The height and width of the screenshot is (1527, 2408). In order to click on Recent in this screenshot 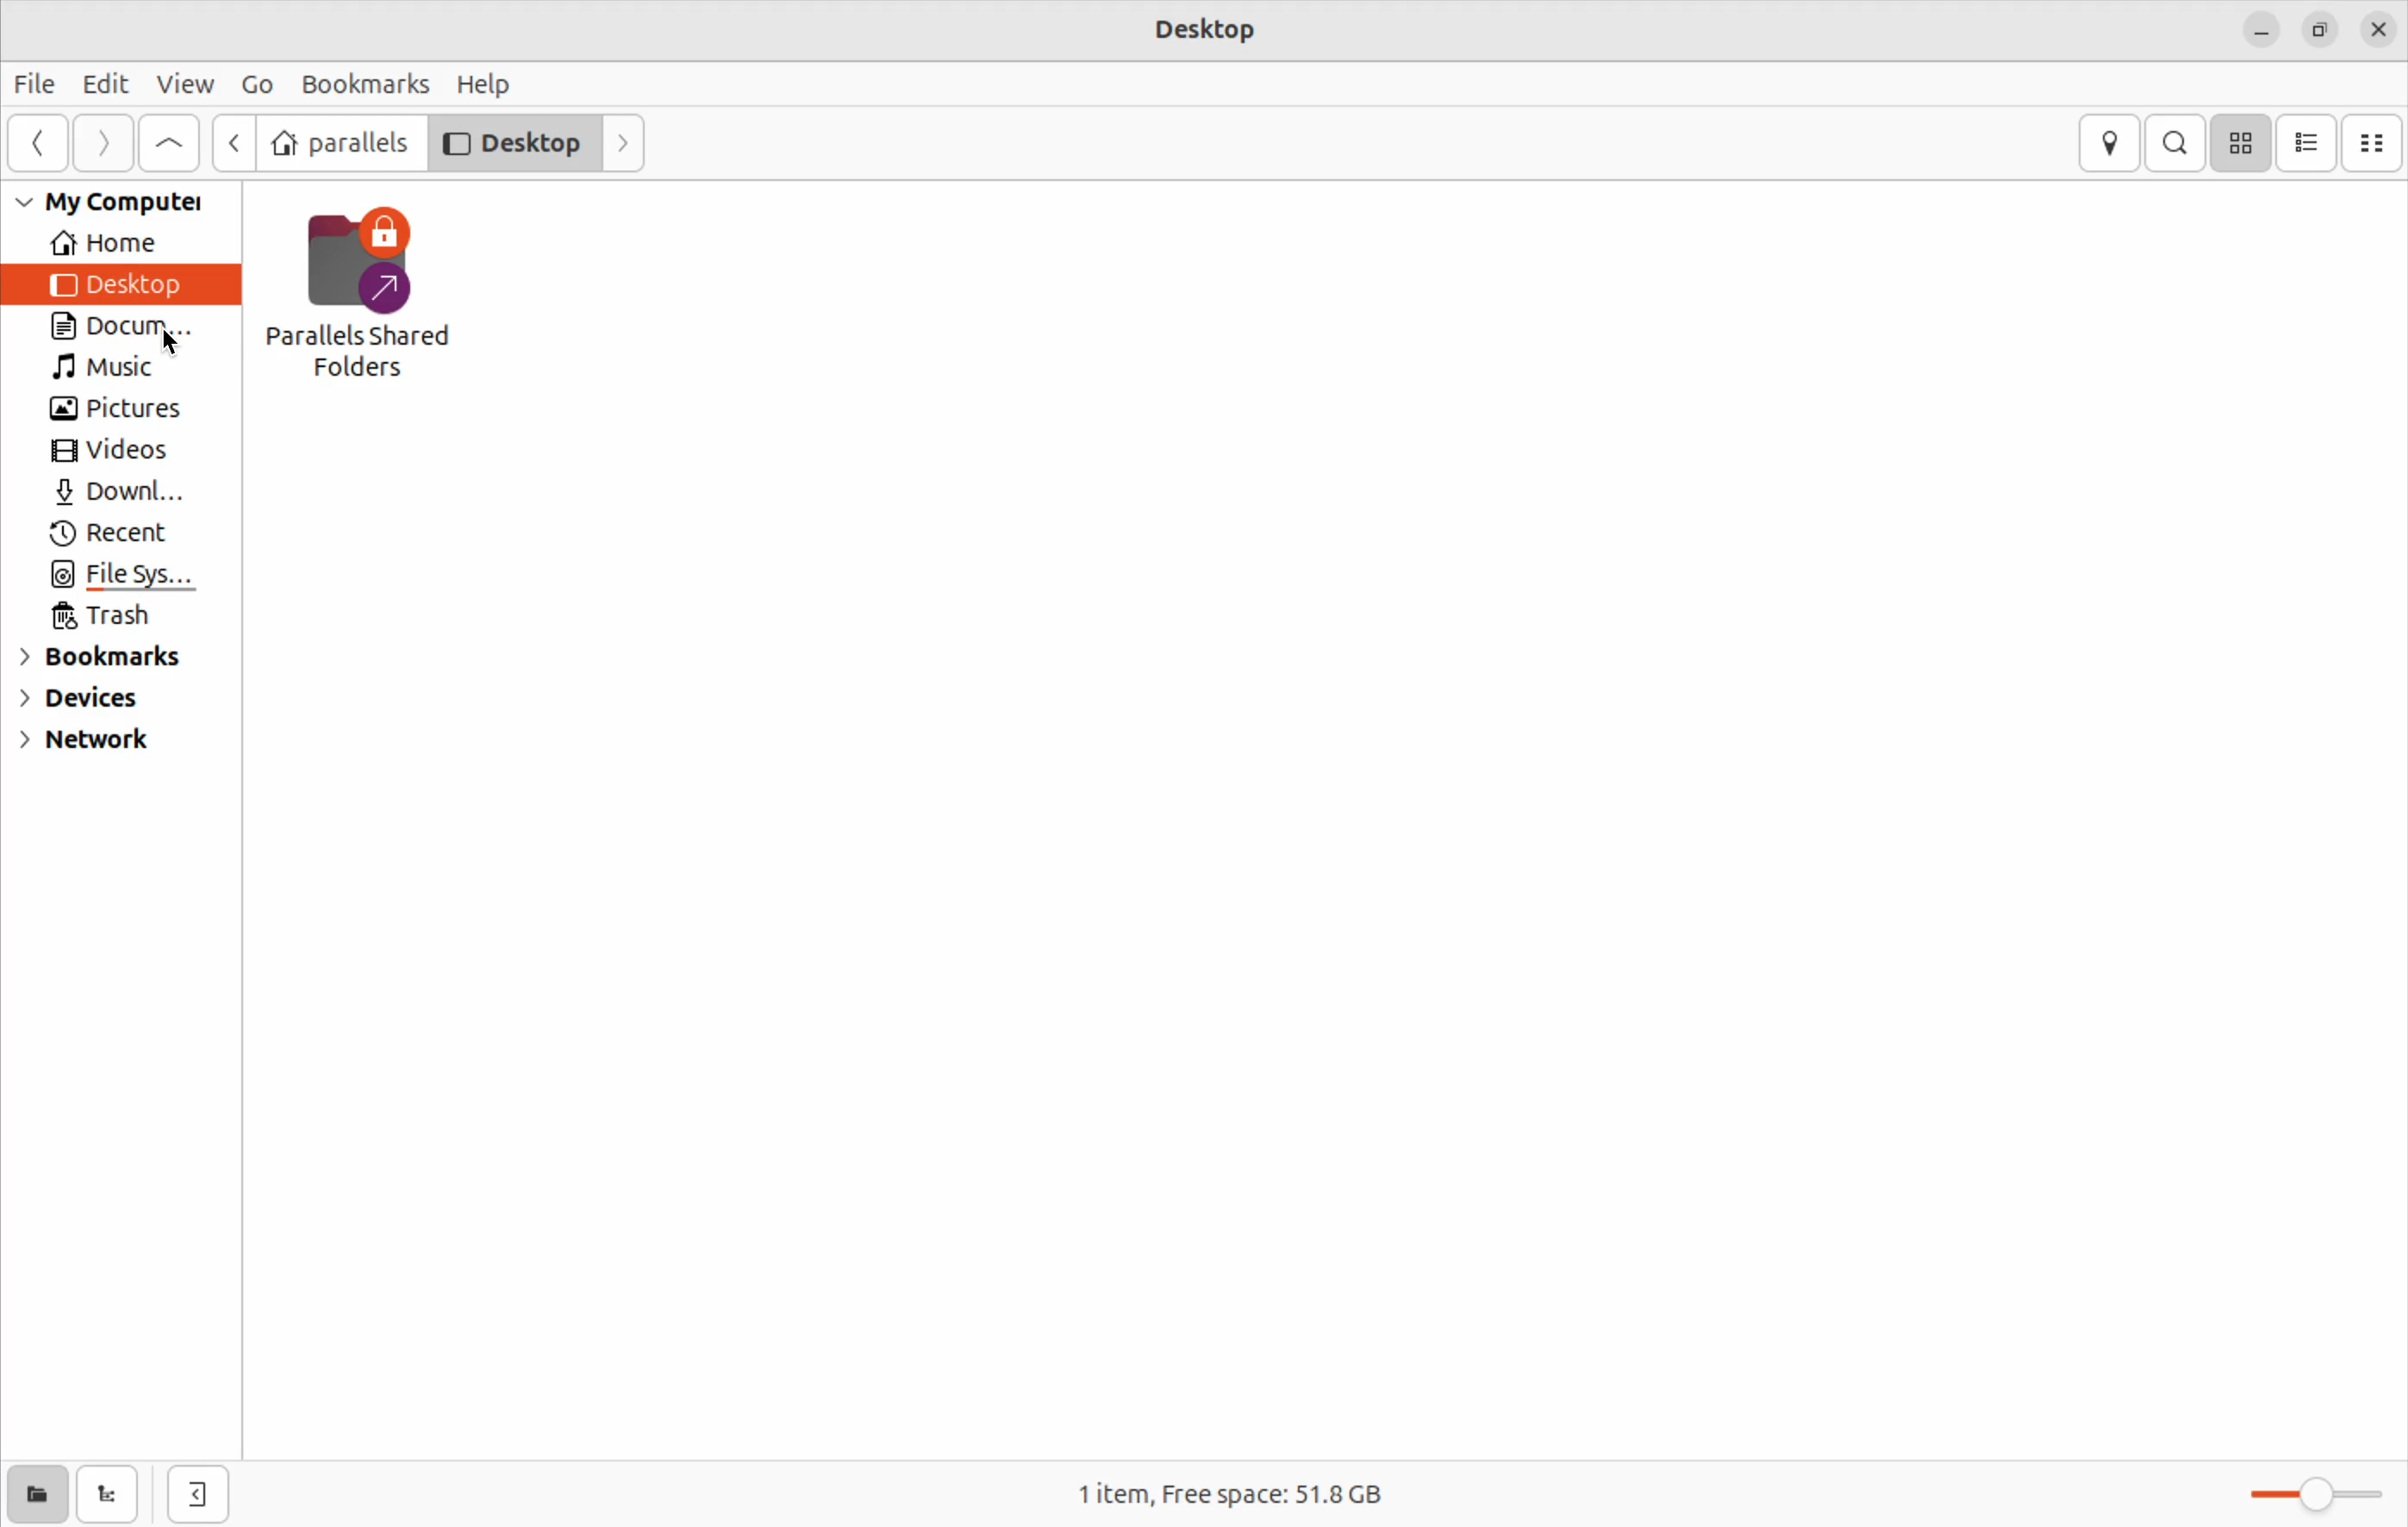, I will do `click(107, 534)`.